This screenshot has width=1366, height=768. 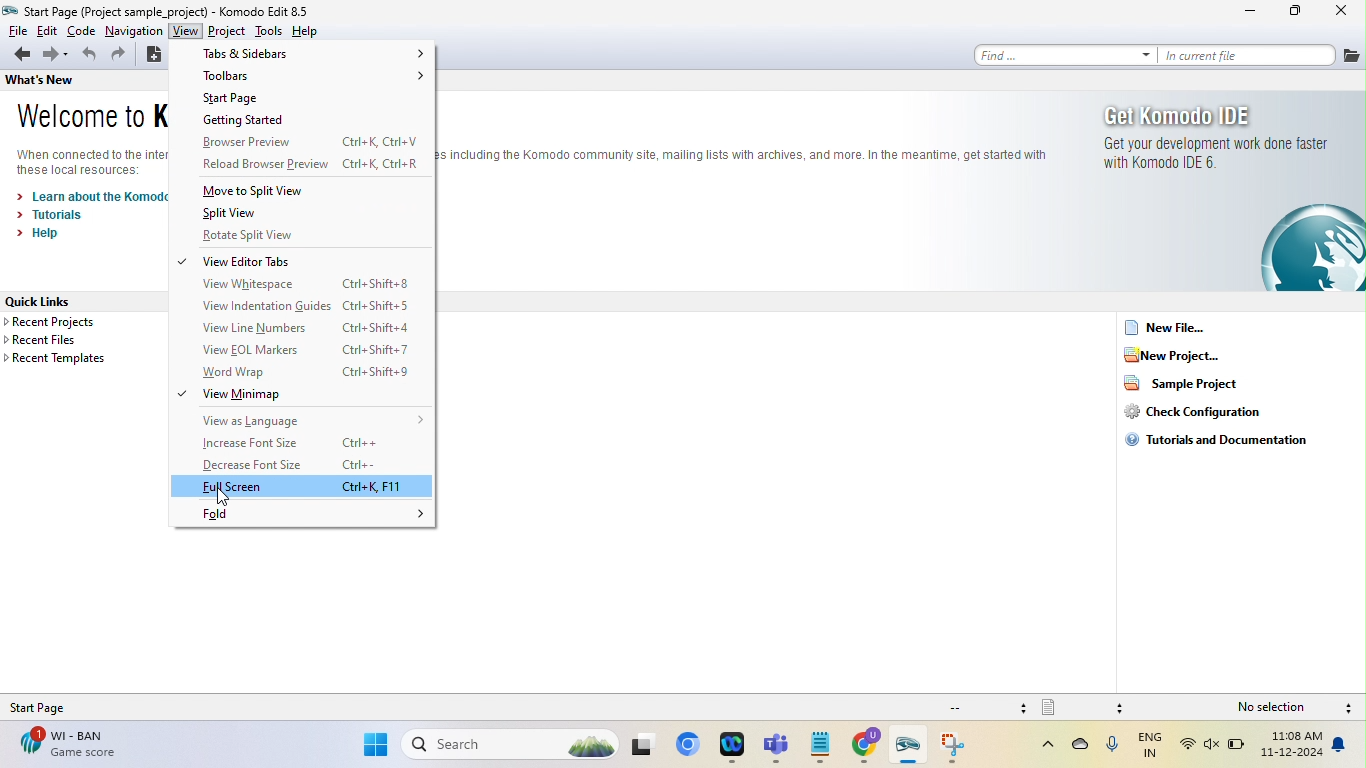 I want to click on text, so click(x=90, y=162).